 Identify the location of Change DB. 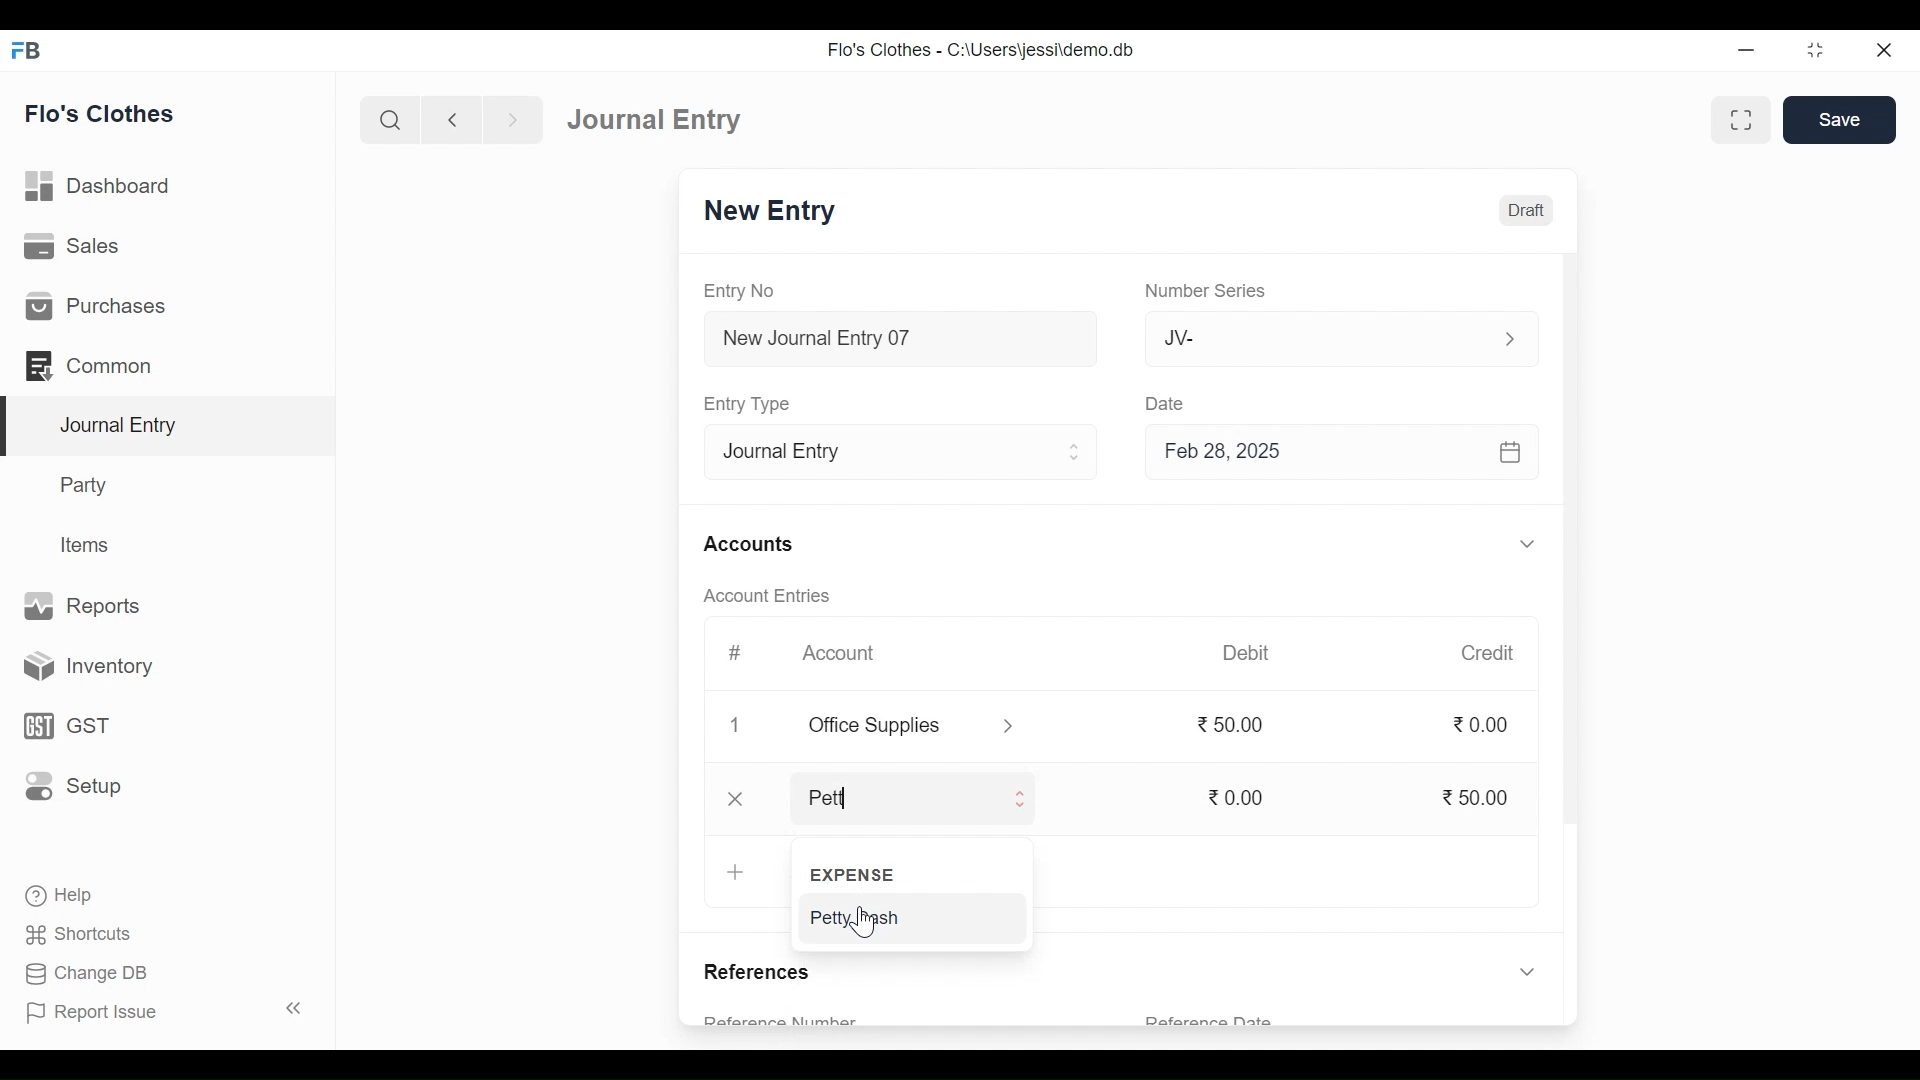
(85, 971).